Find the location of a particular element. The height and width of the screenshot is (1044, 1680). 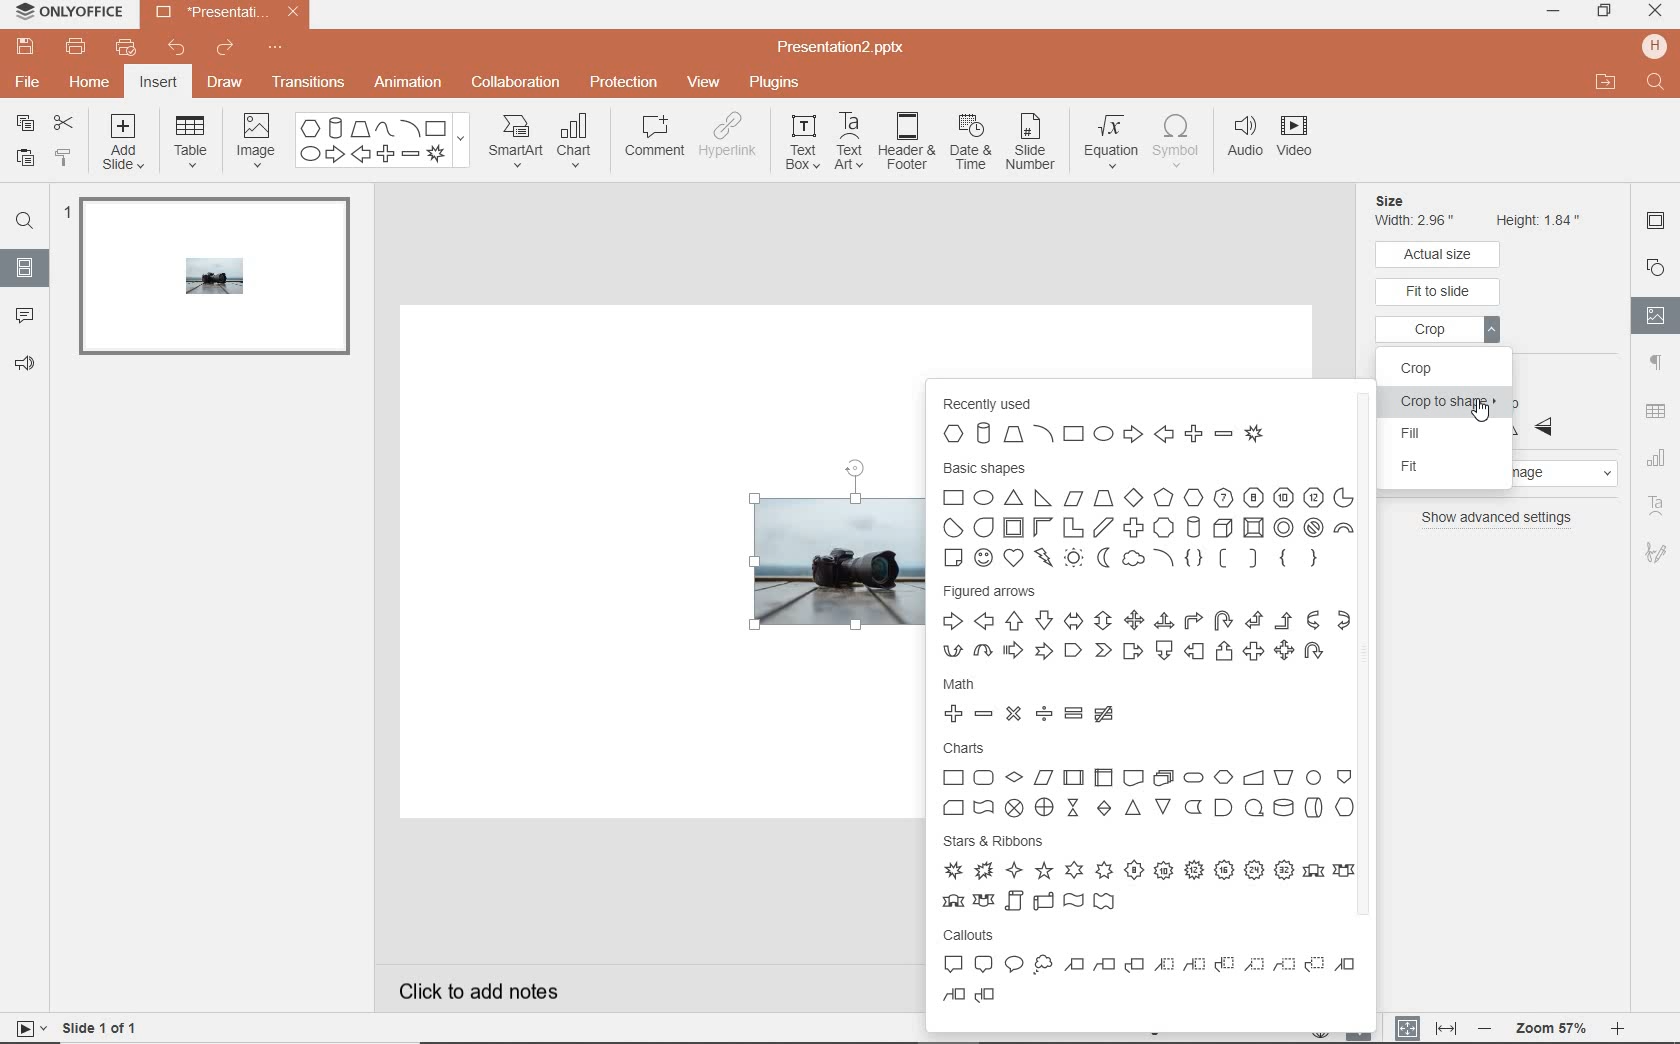

cursor is located at coordinates (1482, 410).